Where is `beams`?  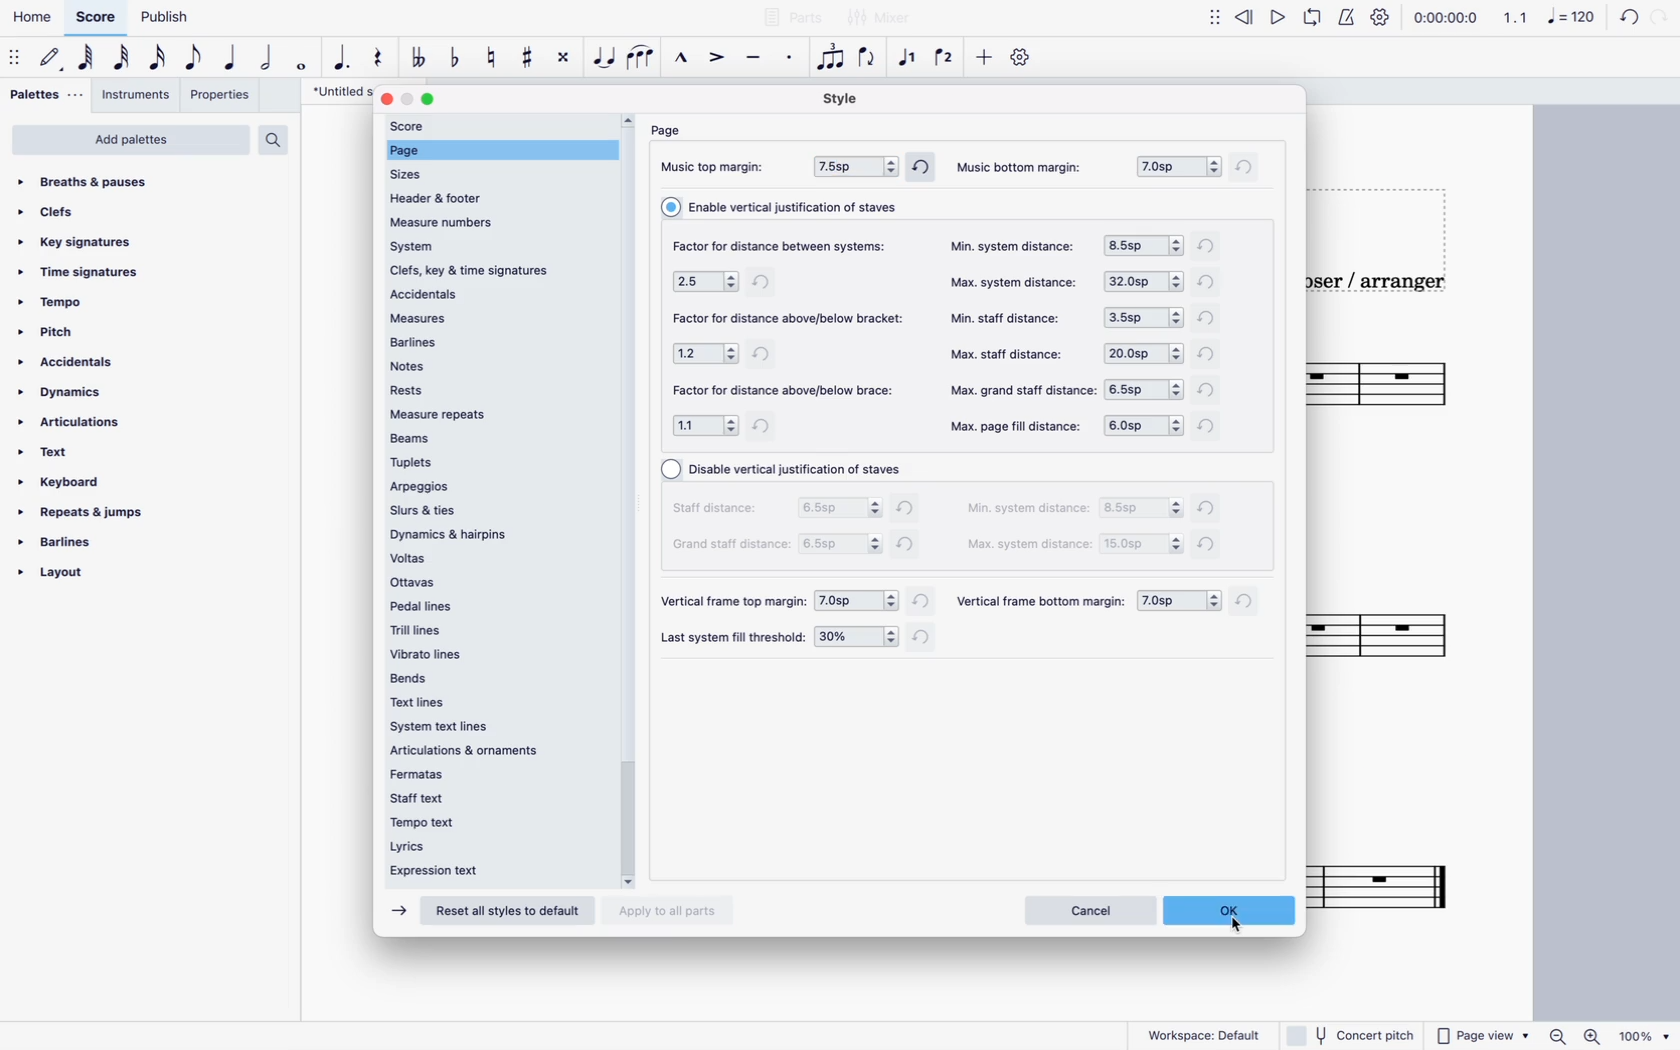
beams is located at coordinates (488, 438).